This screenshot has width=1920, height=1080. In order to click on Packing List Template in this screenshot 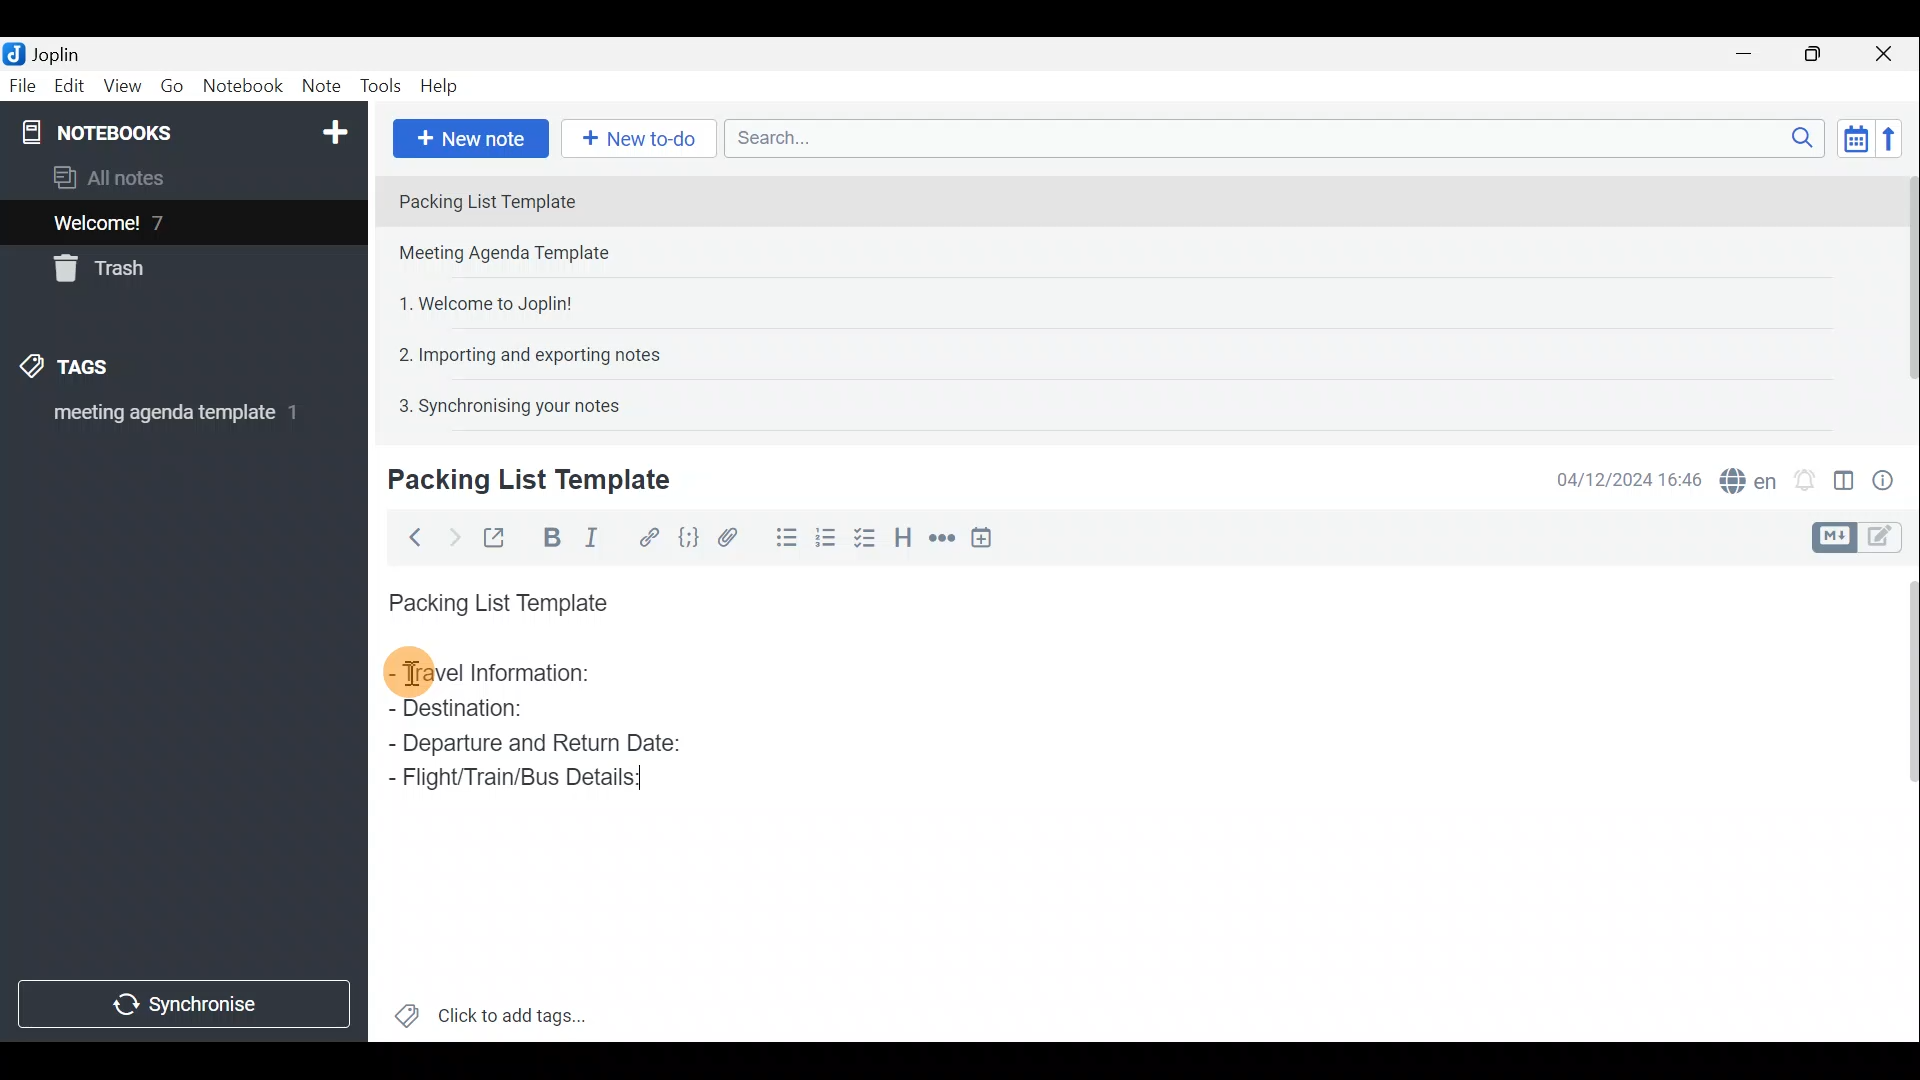, I will do `click(494, 597)`.